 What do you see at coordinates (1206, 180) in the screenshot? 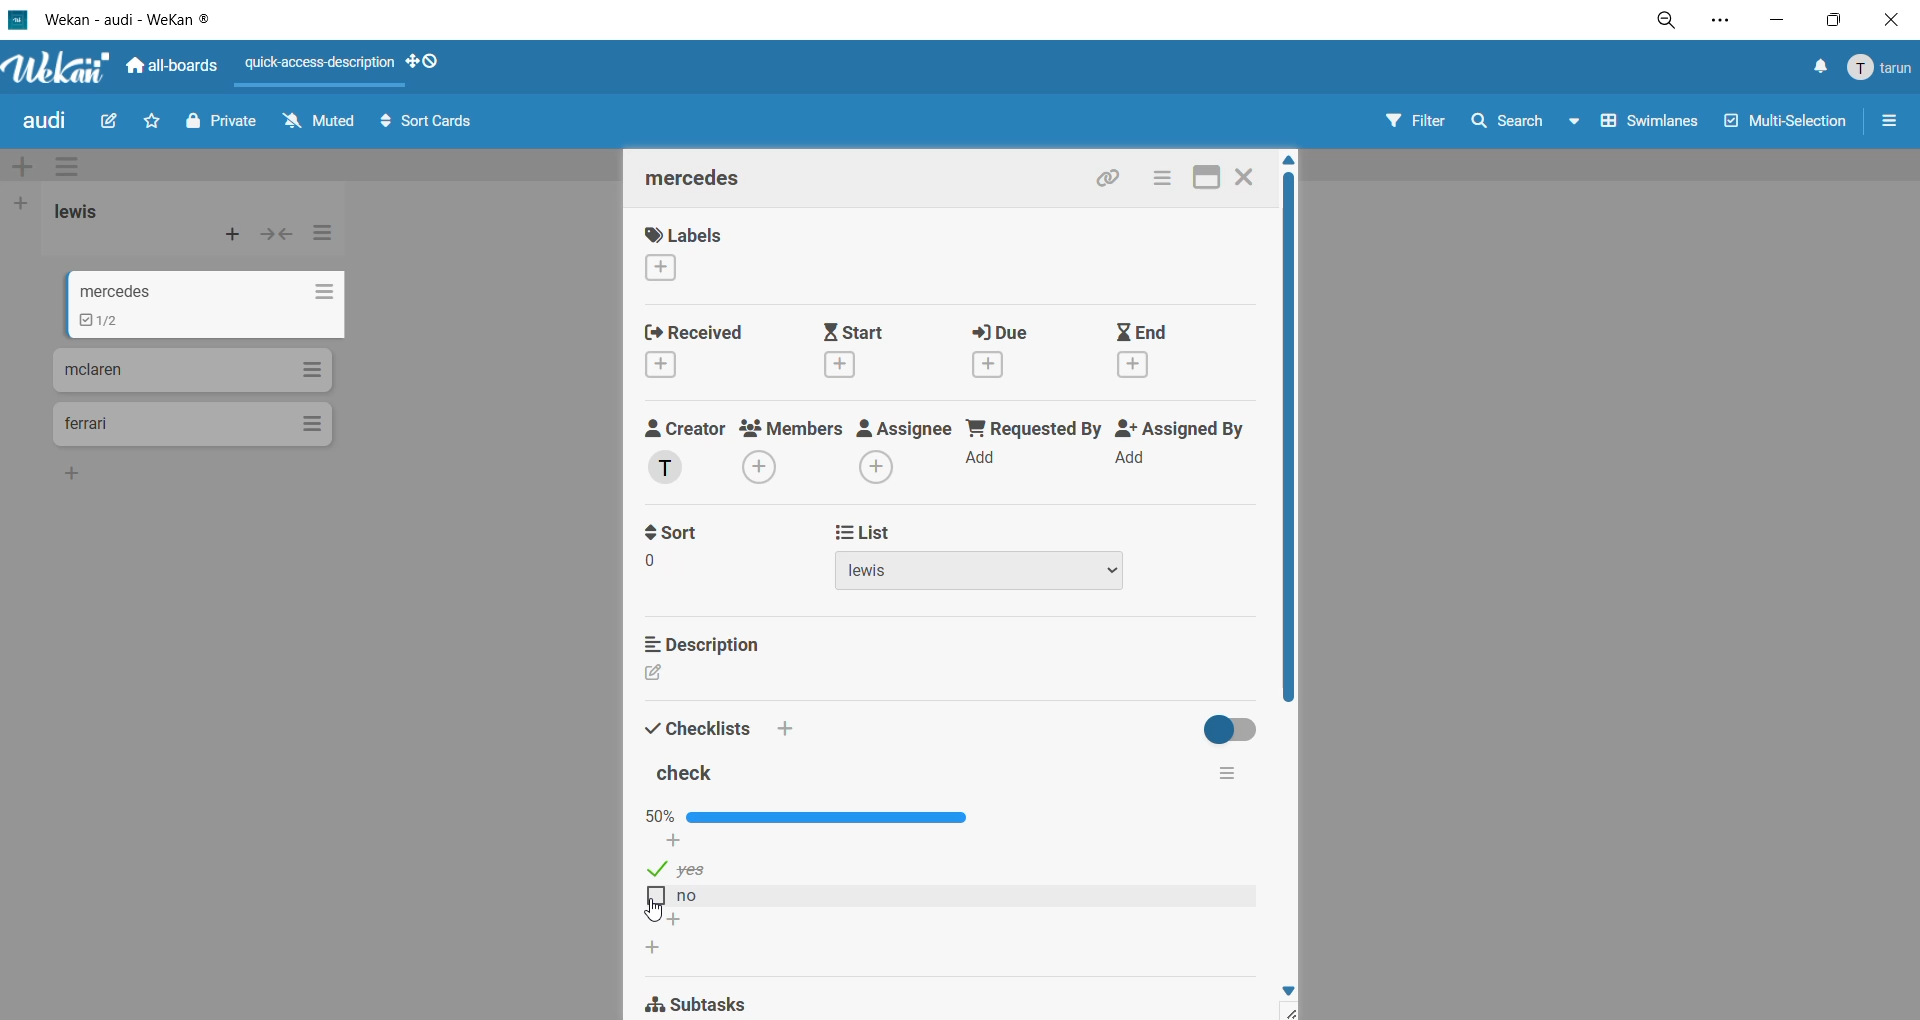
I see `maximize` at bounding box center [1206, 180].